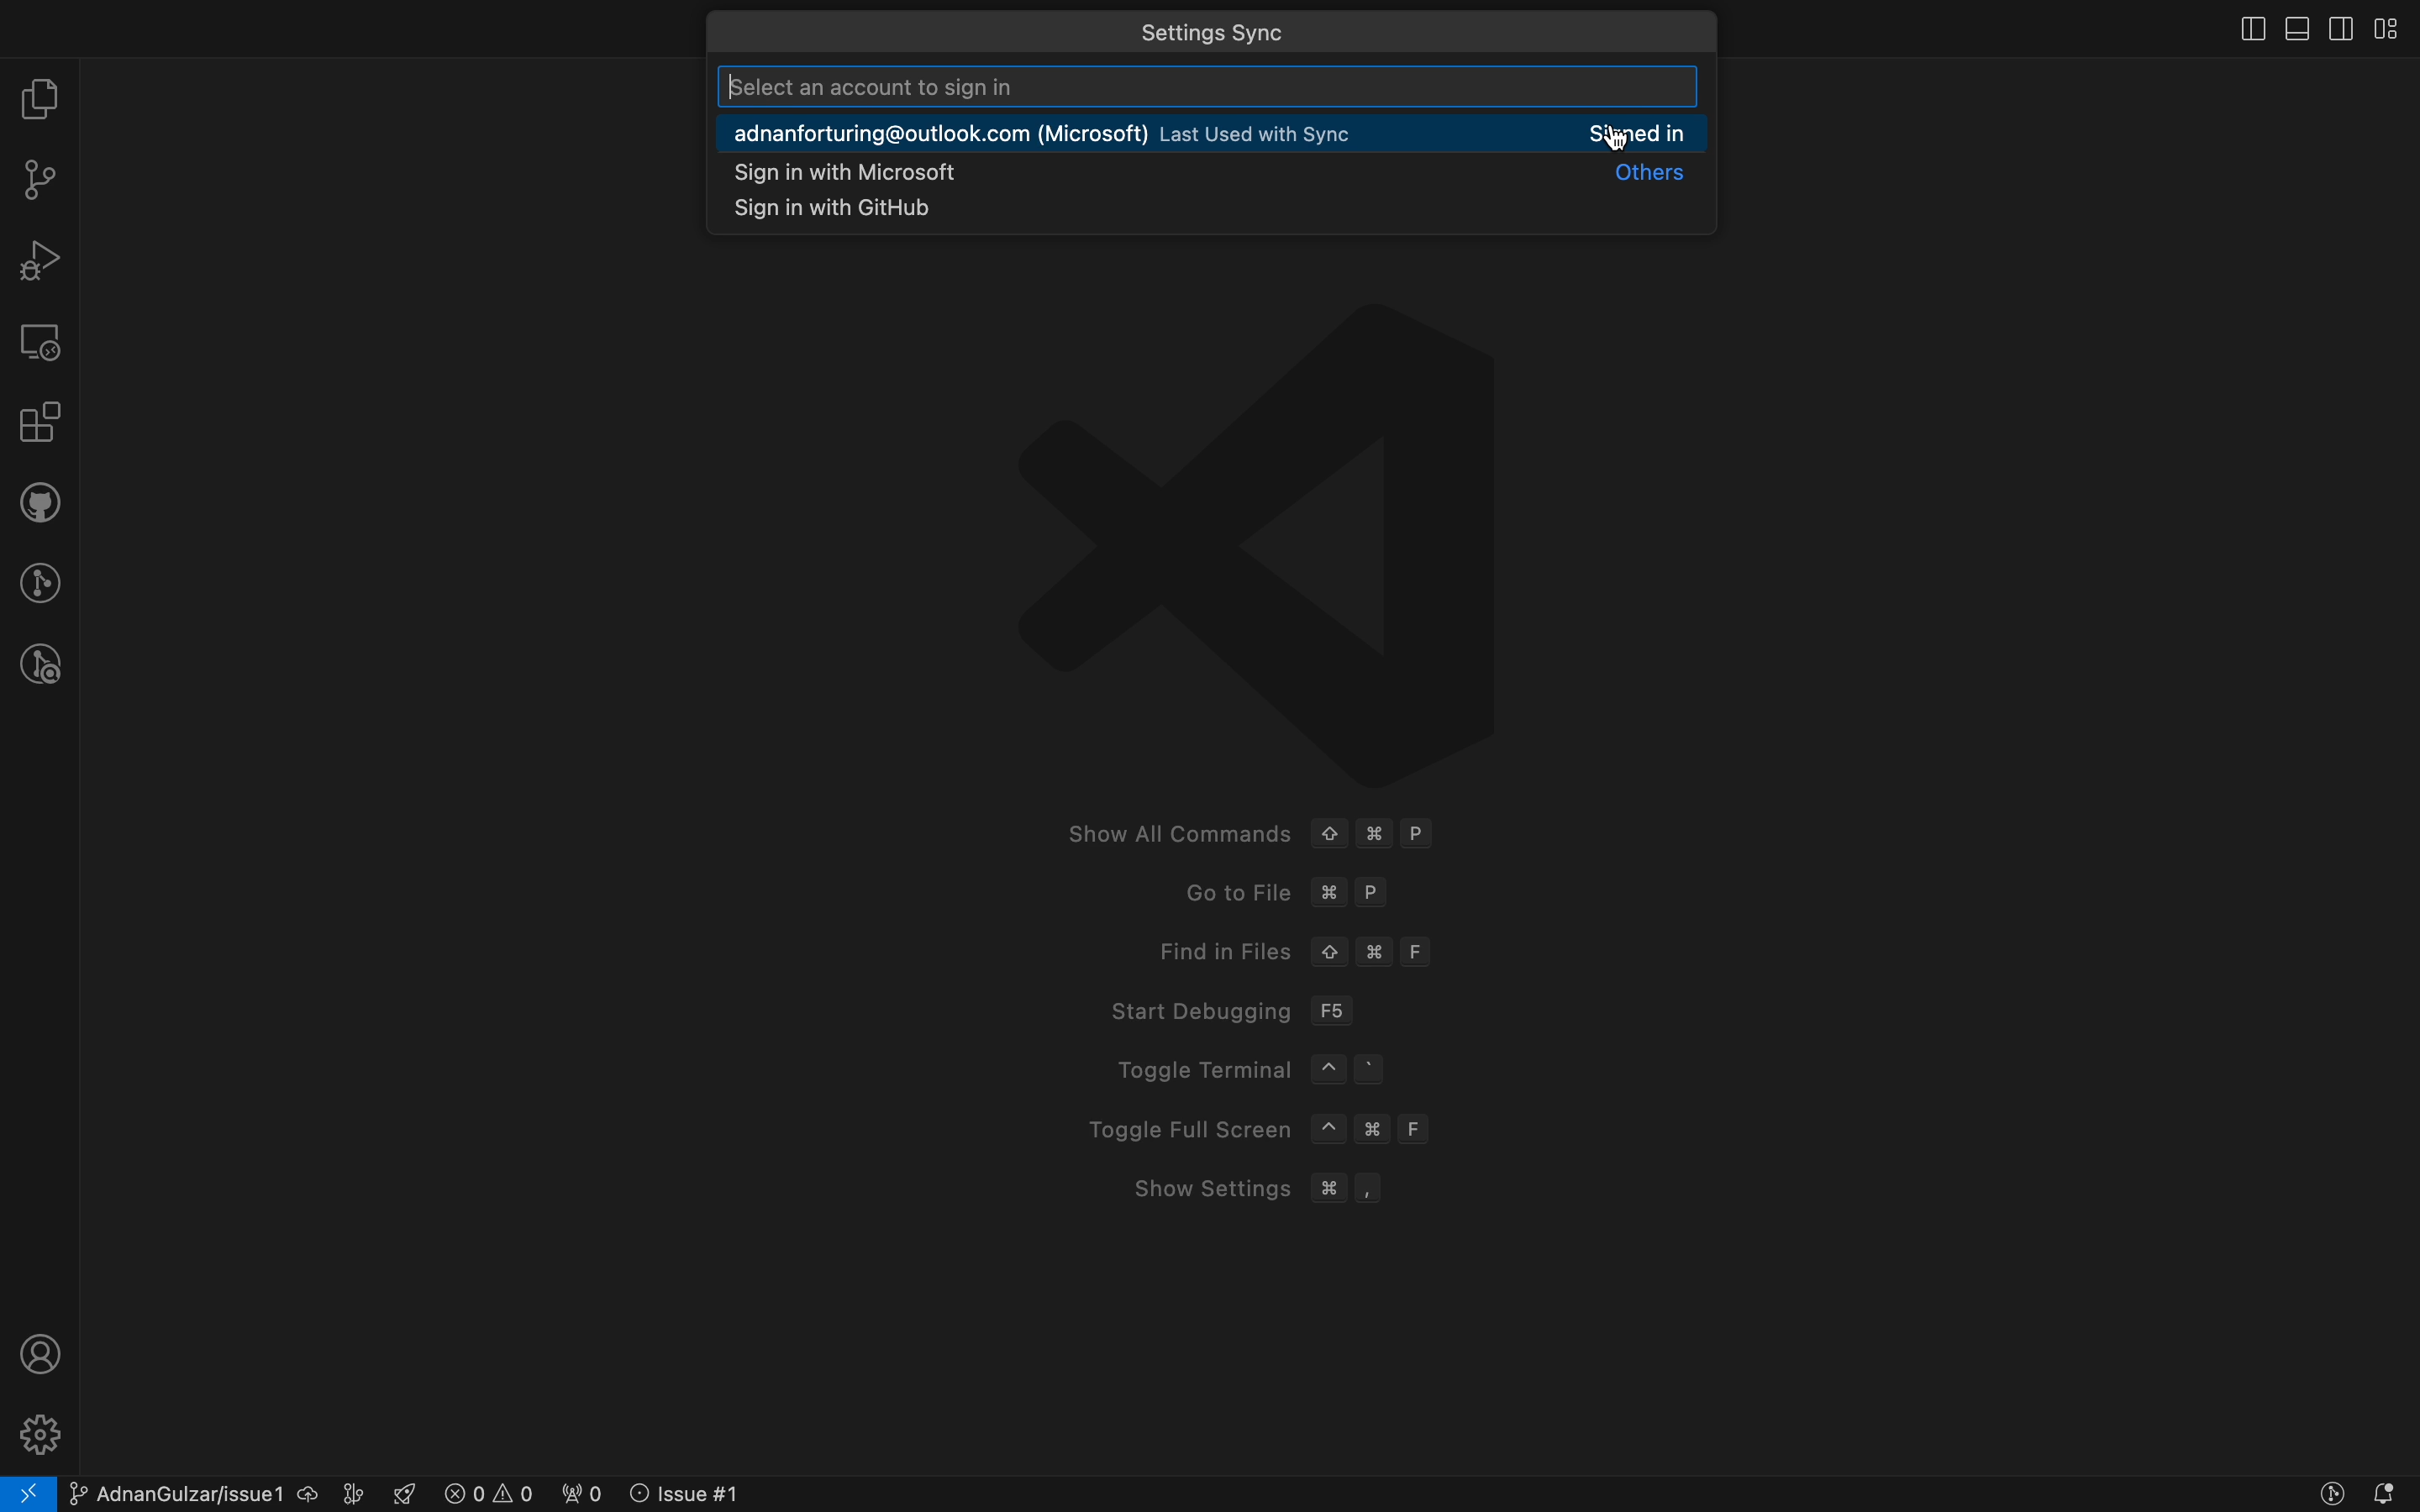 This screenshot has height=1512, width=2420. I want to click on debugger, so click(40, 259).